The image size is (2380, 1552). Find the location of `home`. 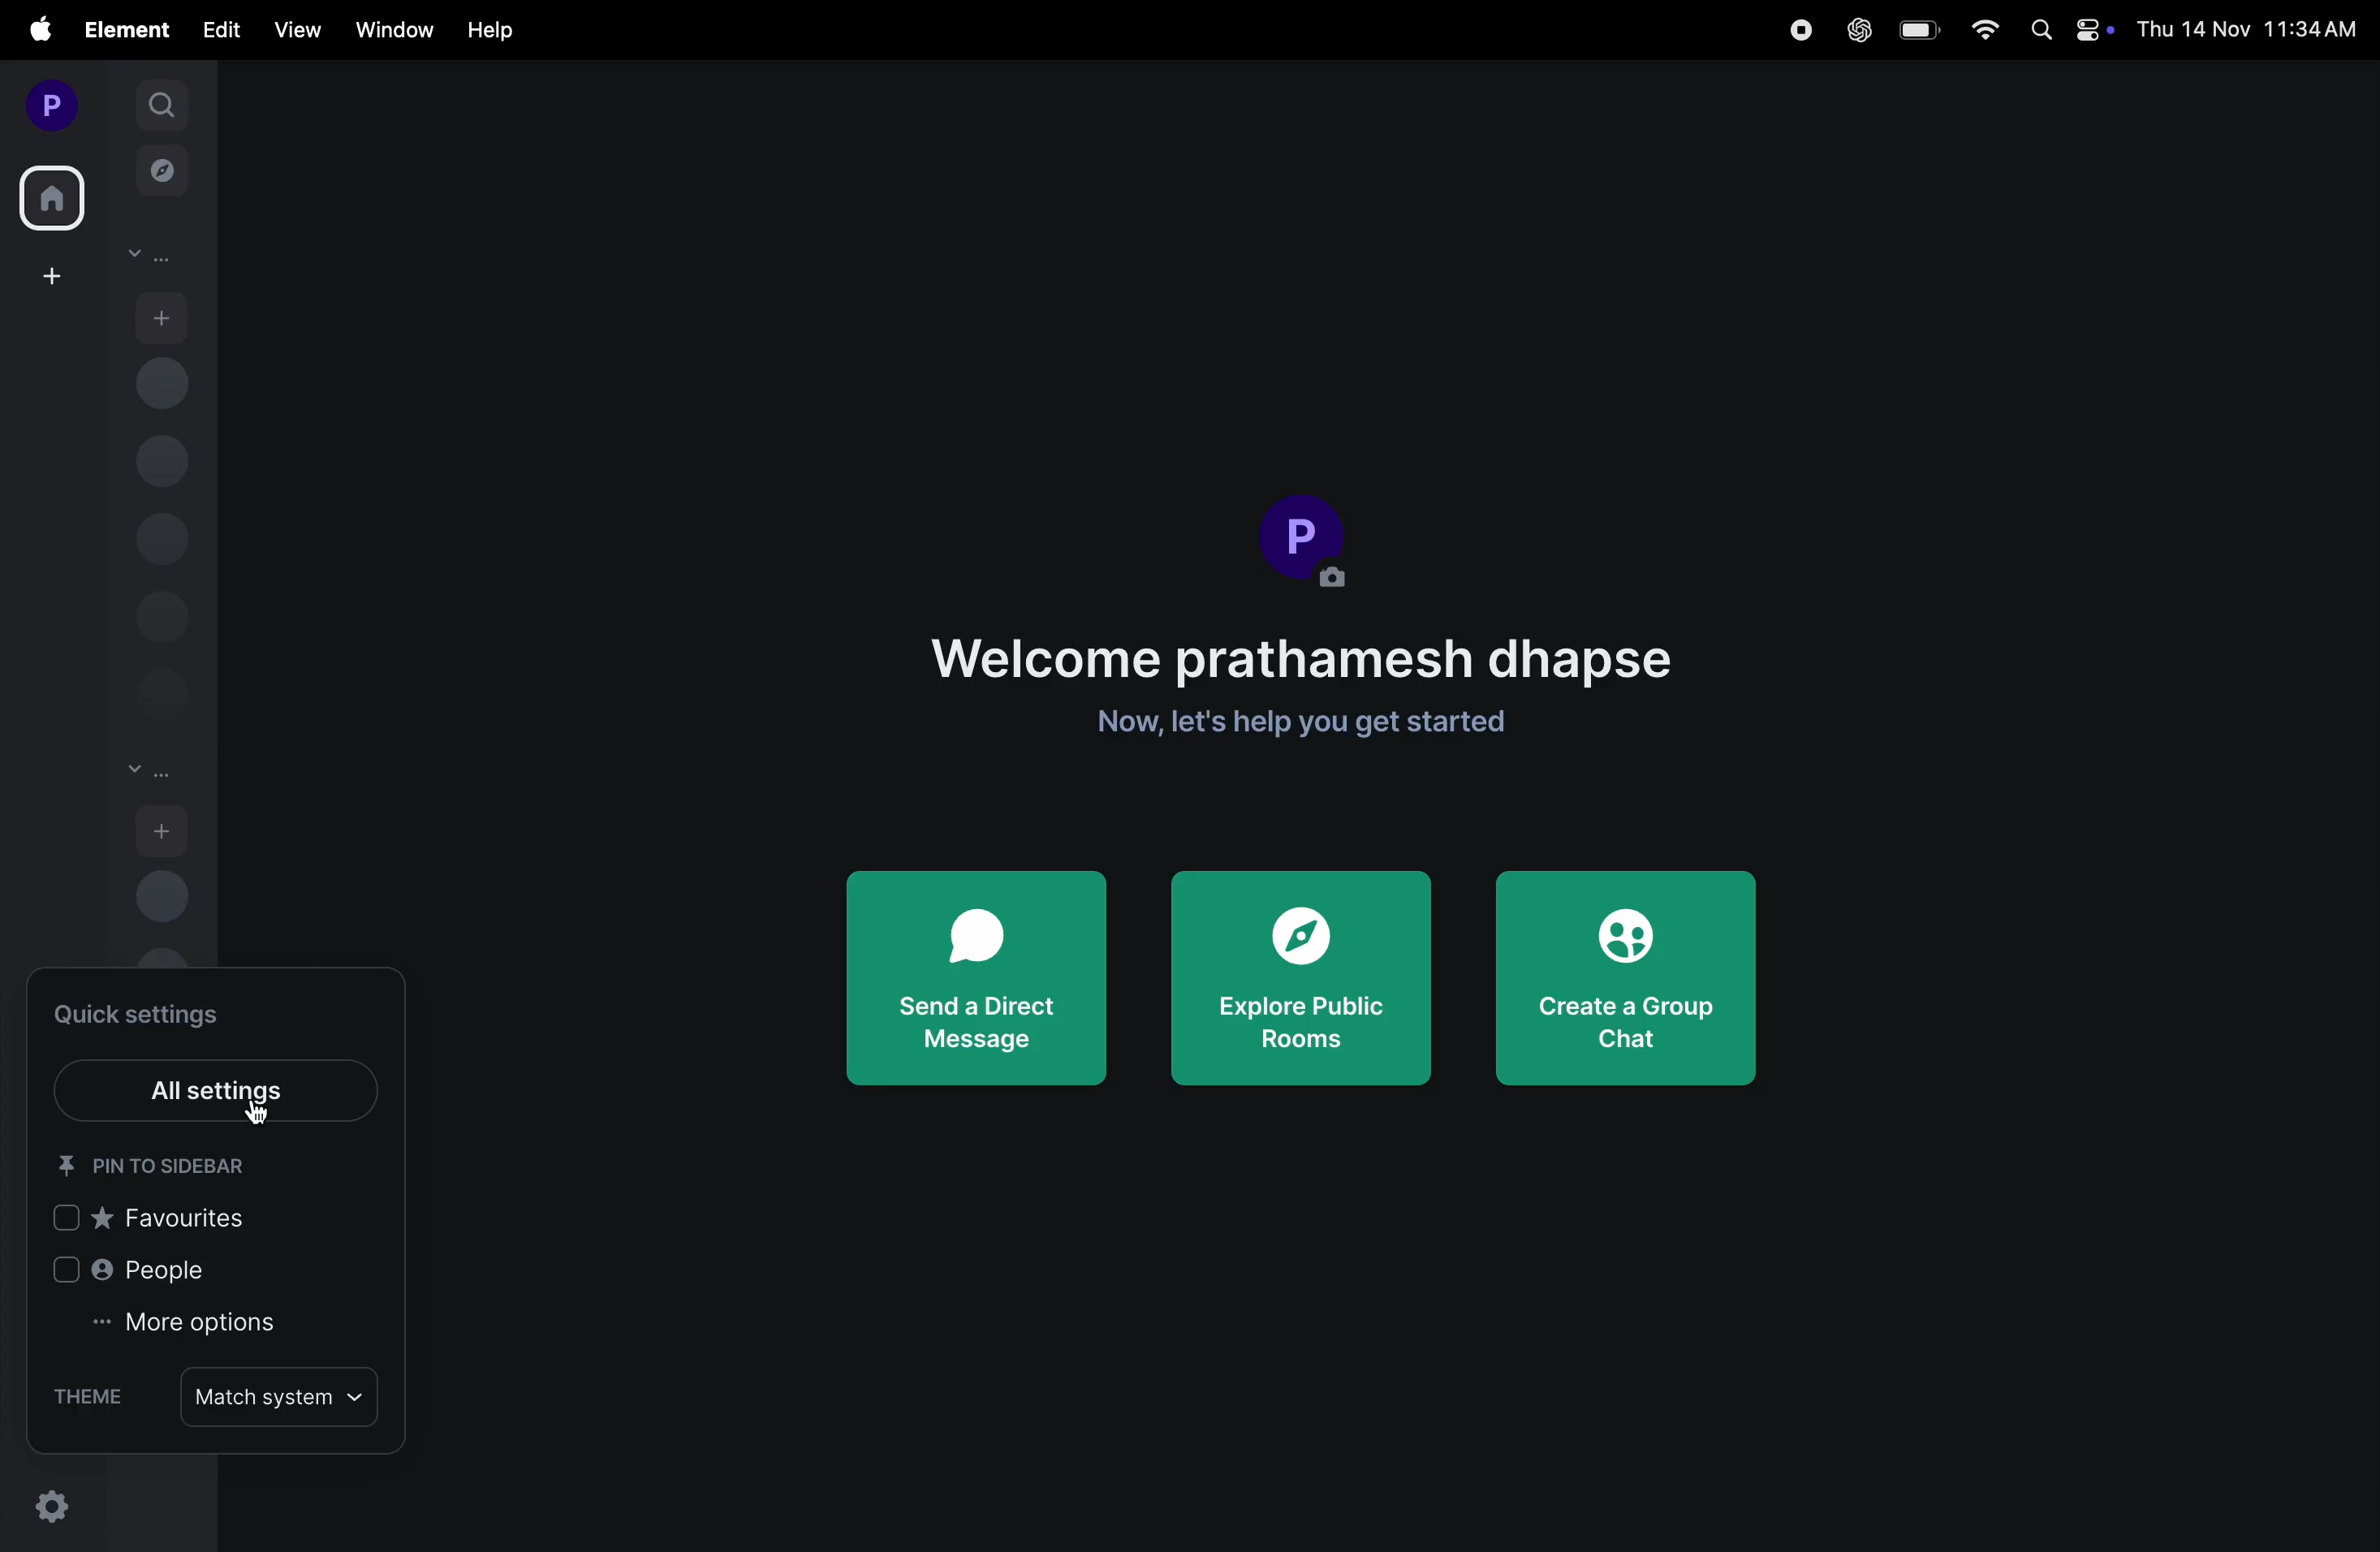

home is located at coordinates (54, 193).